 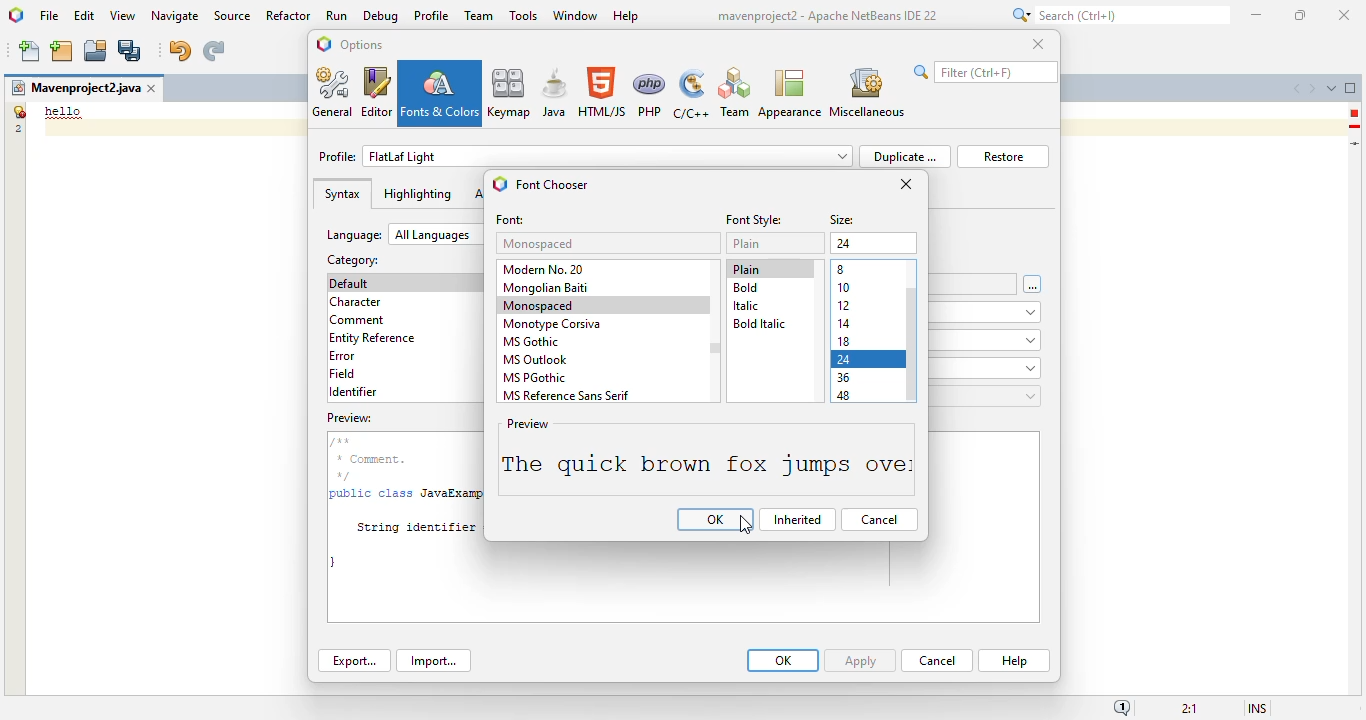 I want to click on vertical scroll bar, so click(x=716, y=349).